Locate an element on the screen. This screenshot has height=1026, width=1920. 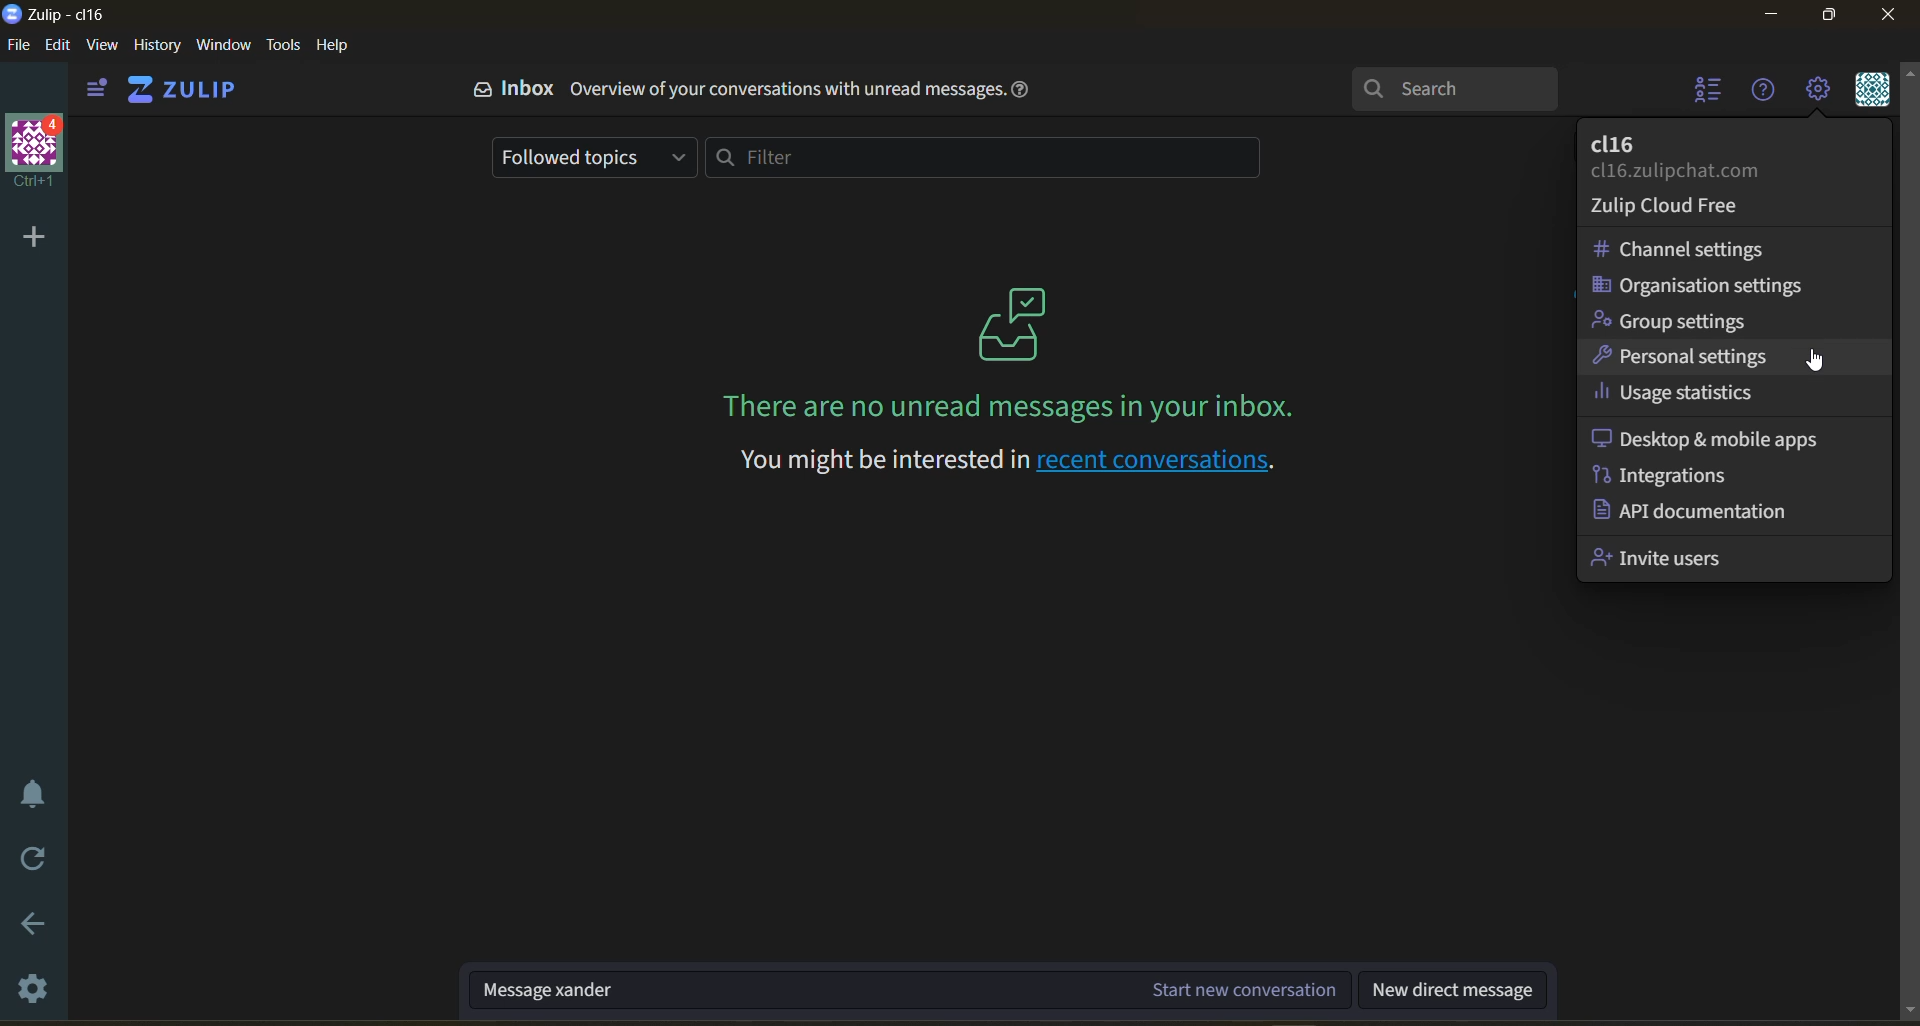
enable do not disturb is located at coordinates (35, 794).